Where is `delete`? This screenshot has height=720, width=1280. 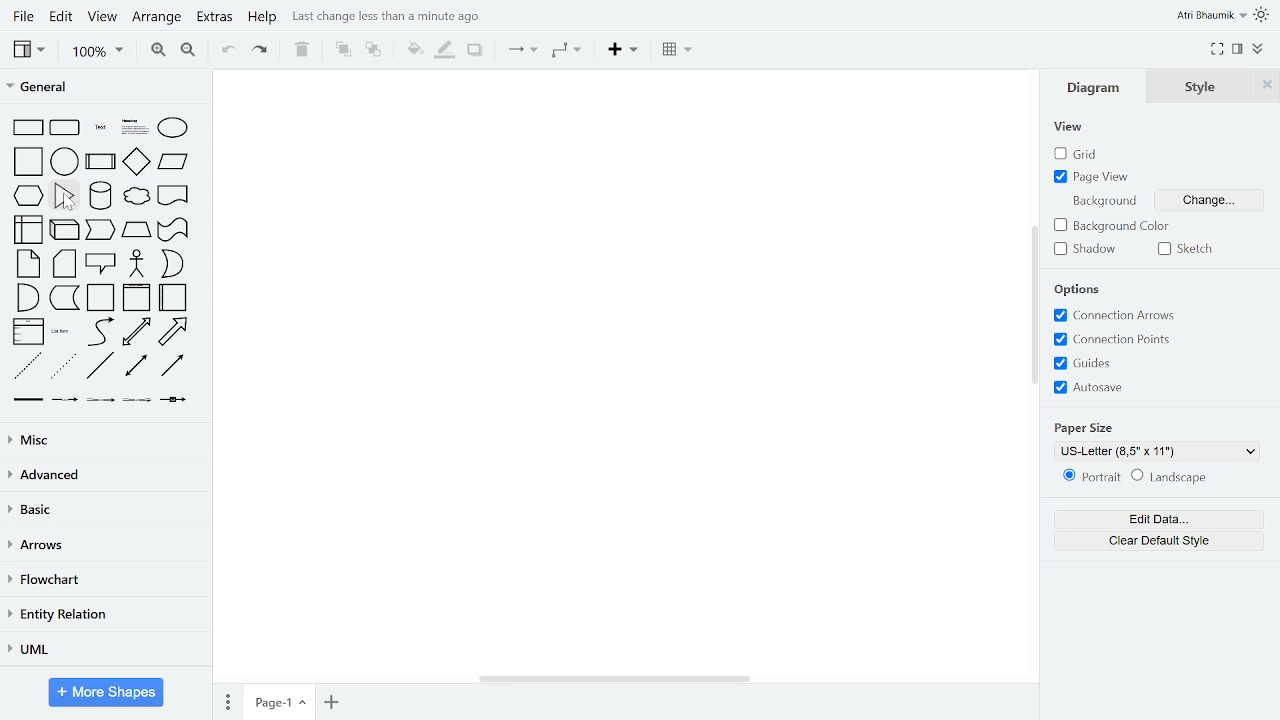 delete is located at coordinates (302, 49).